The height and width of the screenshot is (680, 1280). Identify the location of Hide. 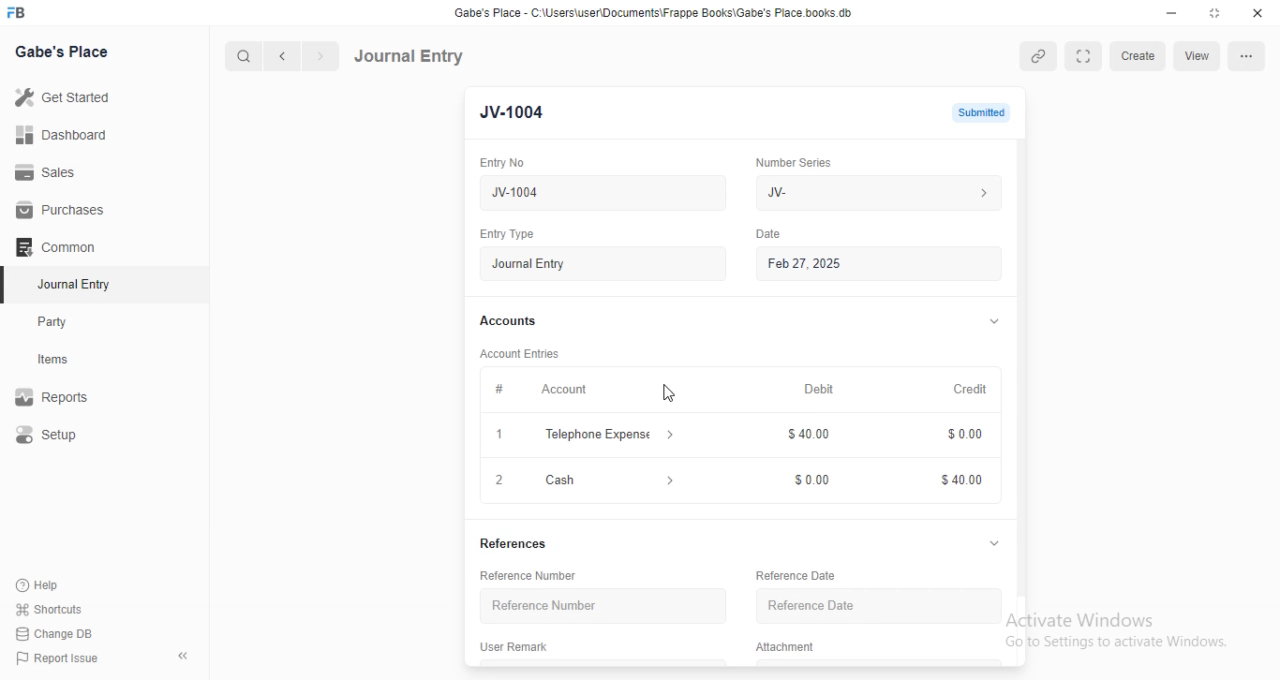
(995, 320).